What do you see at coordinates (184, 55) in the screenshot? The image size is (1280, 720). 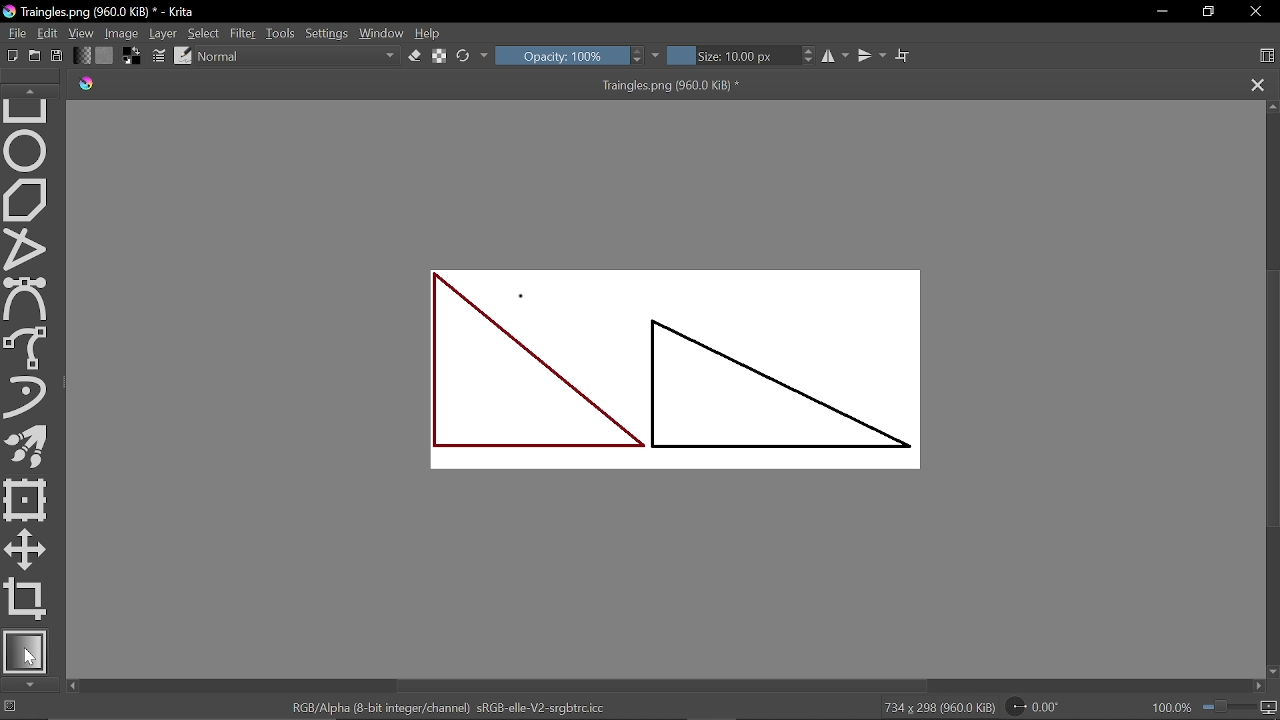 I see `edit brush preset` at bounding box center [184, 55].